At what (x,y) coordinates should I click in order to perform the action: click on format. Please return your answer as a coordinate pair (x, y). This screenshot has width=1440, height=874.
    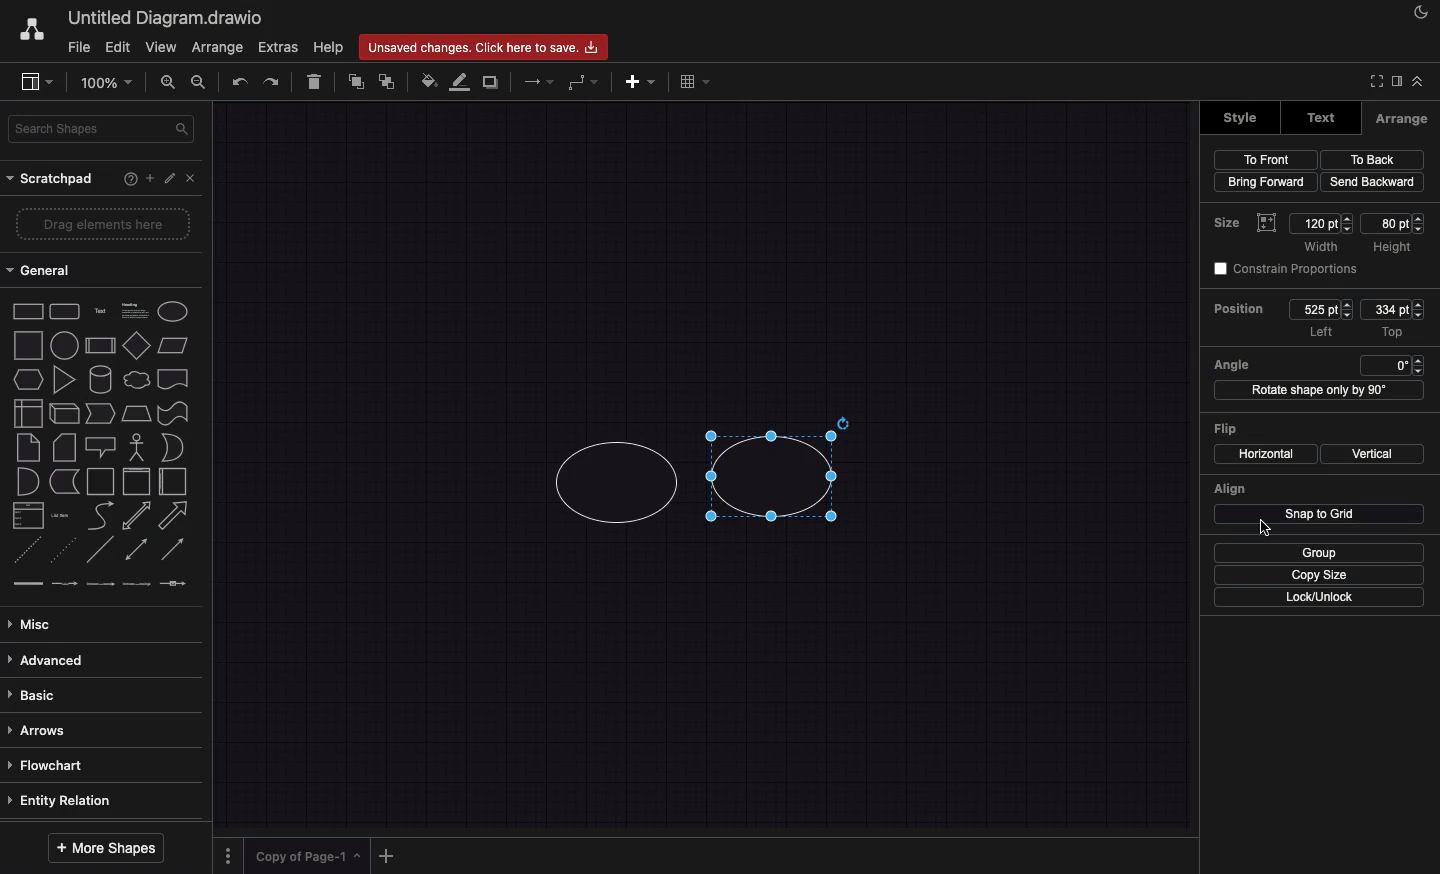
    Looking at the image, I should click on (1397, 80).